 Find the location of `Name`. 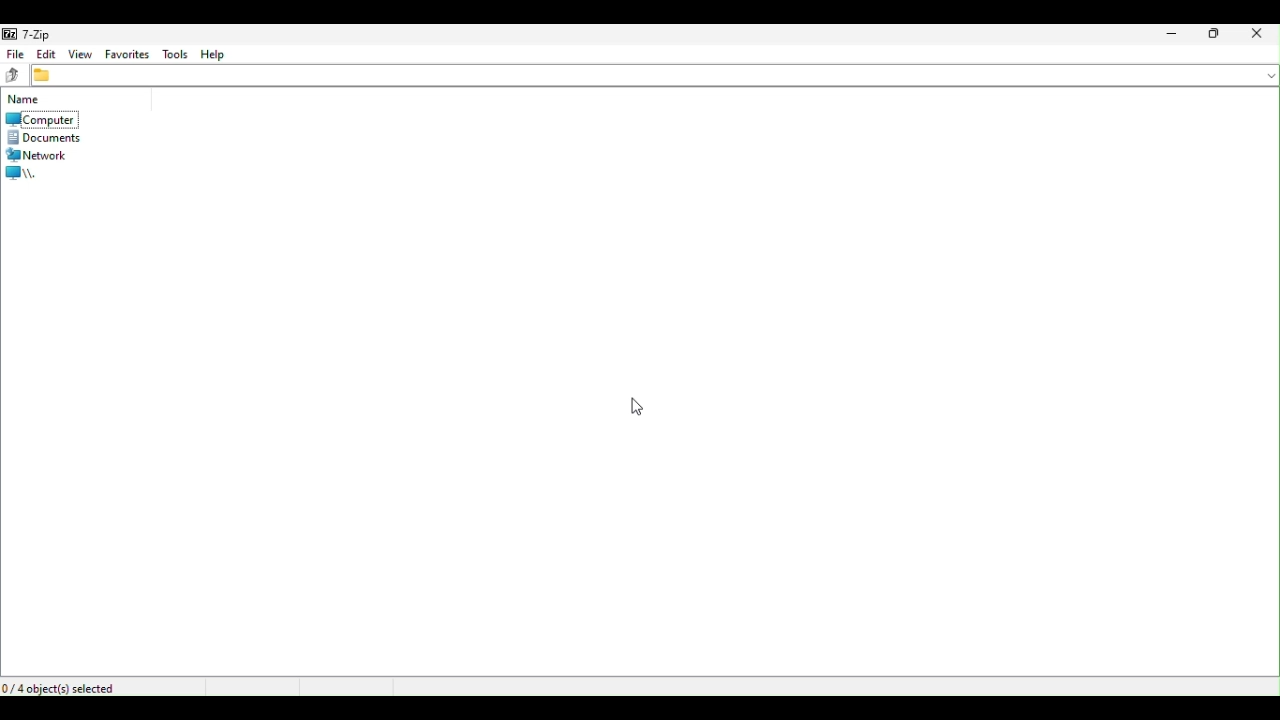

Name is located at coordinates (24, 99).